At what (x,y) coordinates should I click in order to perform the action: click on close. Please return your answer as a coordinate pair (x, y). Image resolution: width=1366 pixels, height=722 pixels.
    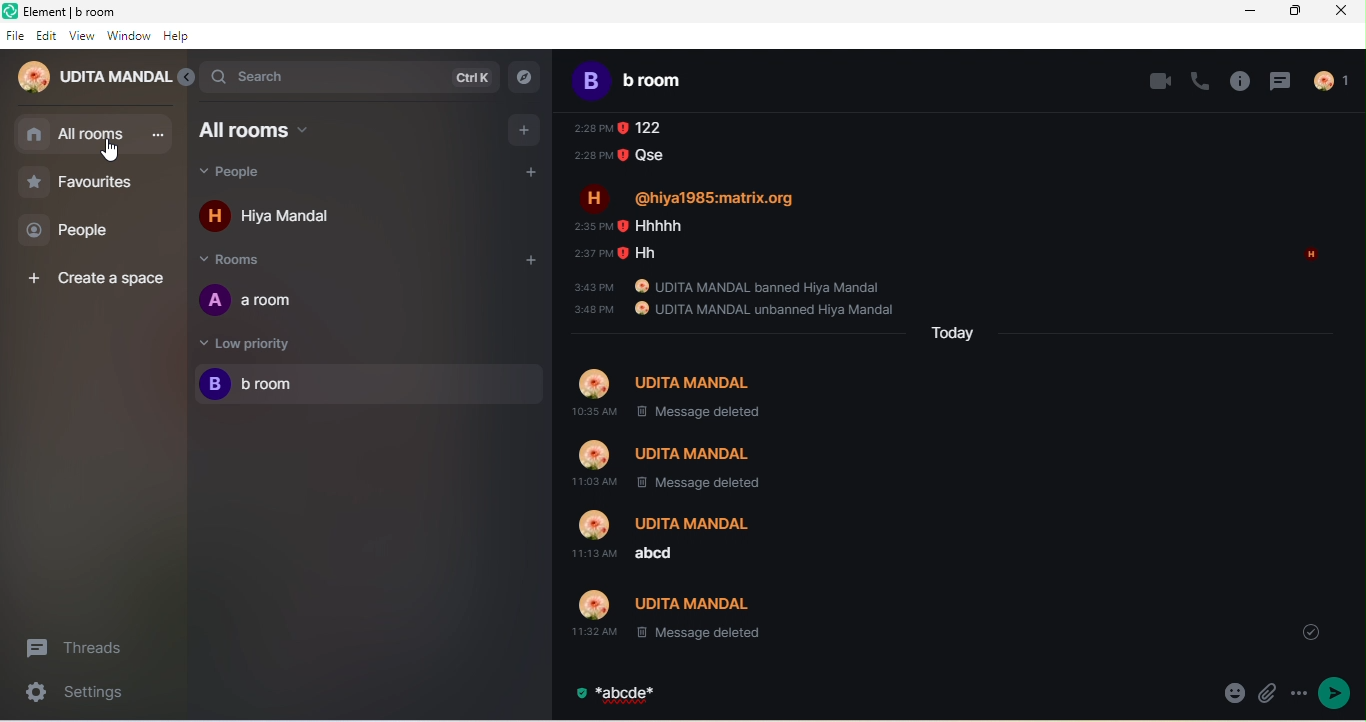
    Looking at the image, I should click on (1344, 14).